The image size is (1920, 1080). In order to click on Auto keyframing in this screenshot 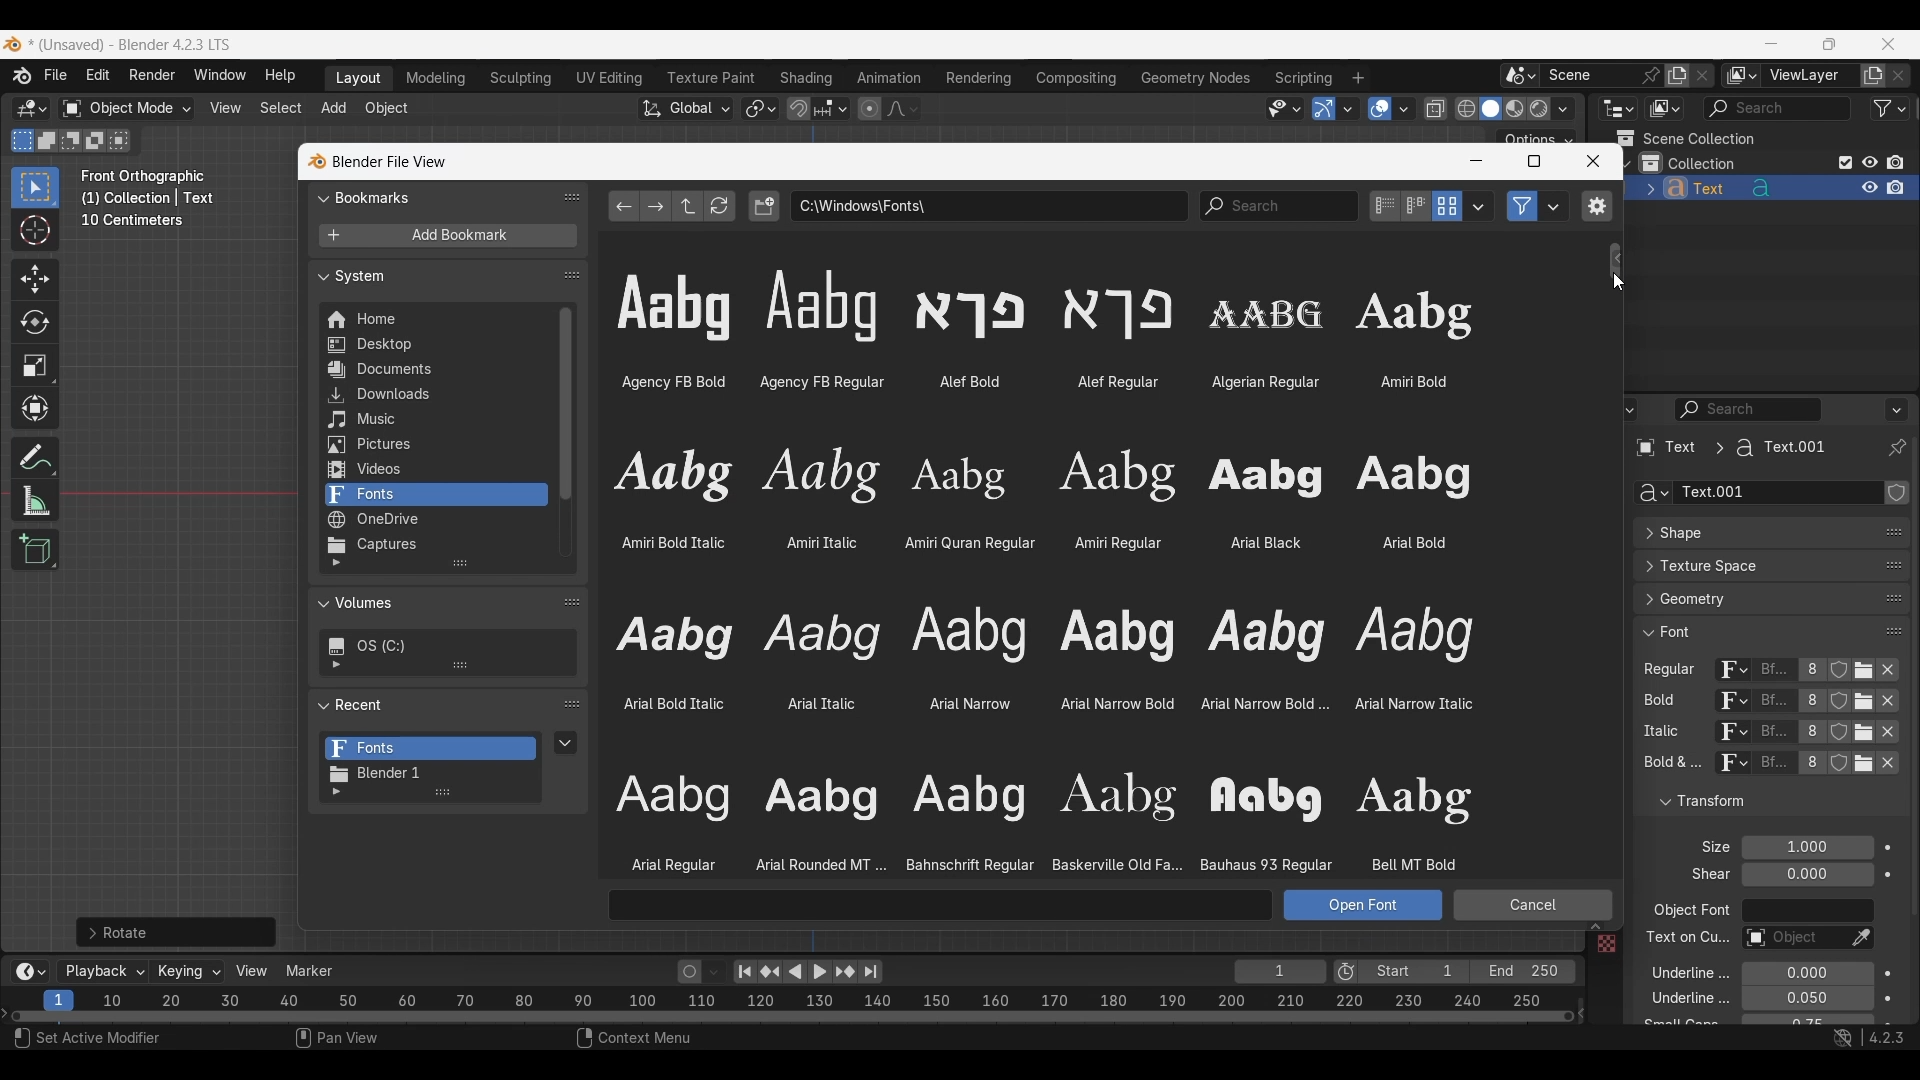, I will do `click(714, 972)`.